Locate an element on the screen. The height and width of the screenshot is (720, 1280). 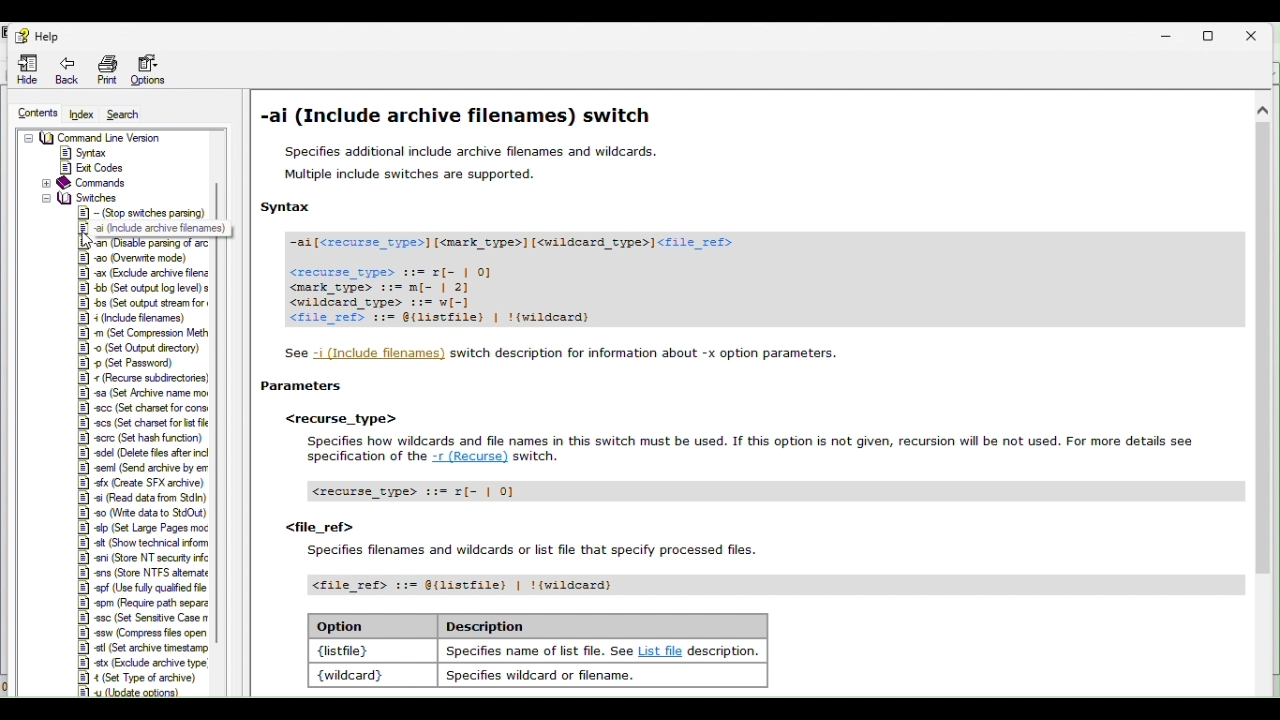
|2] adel (Delete fies after incl is located at coordinates (147, 453).